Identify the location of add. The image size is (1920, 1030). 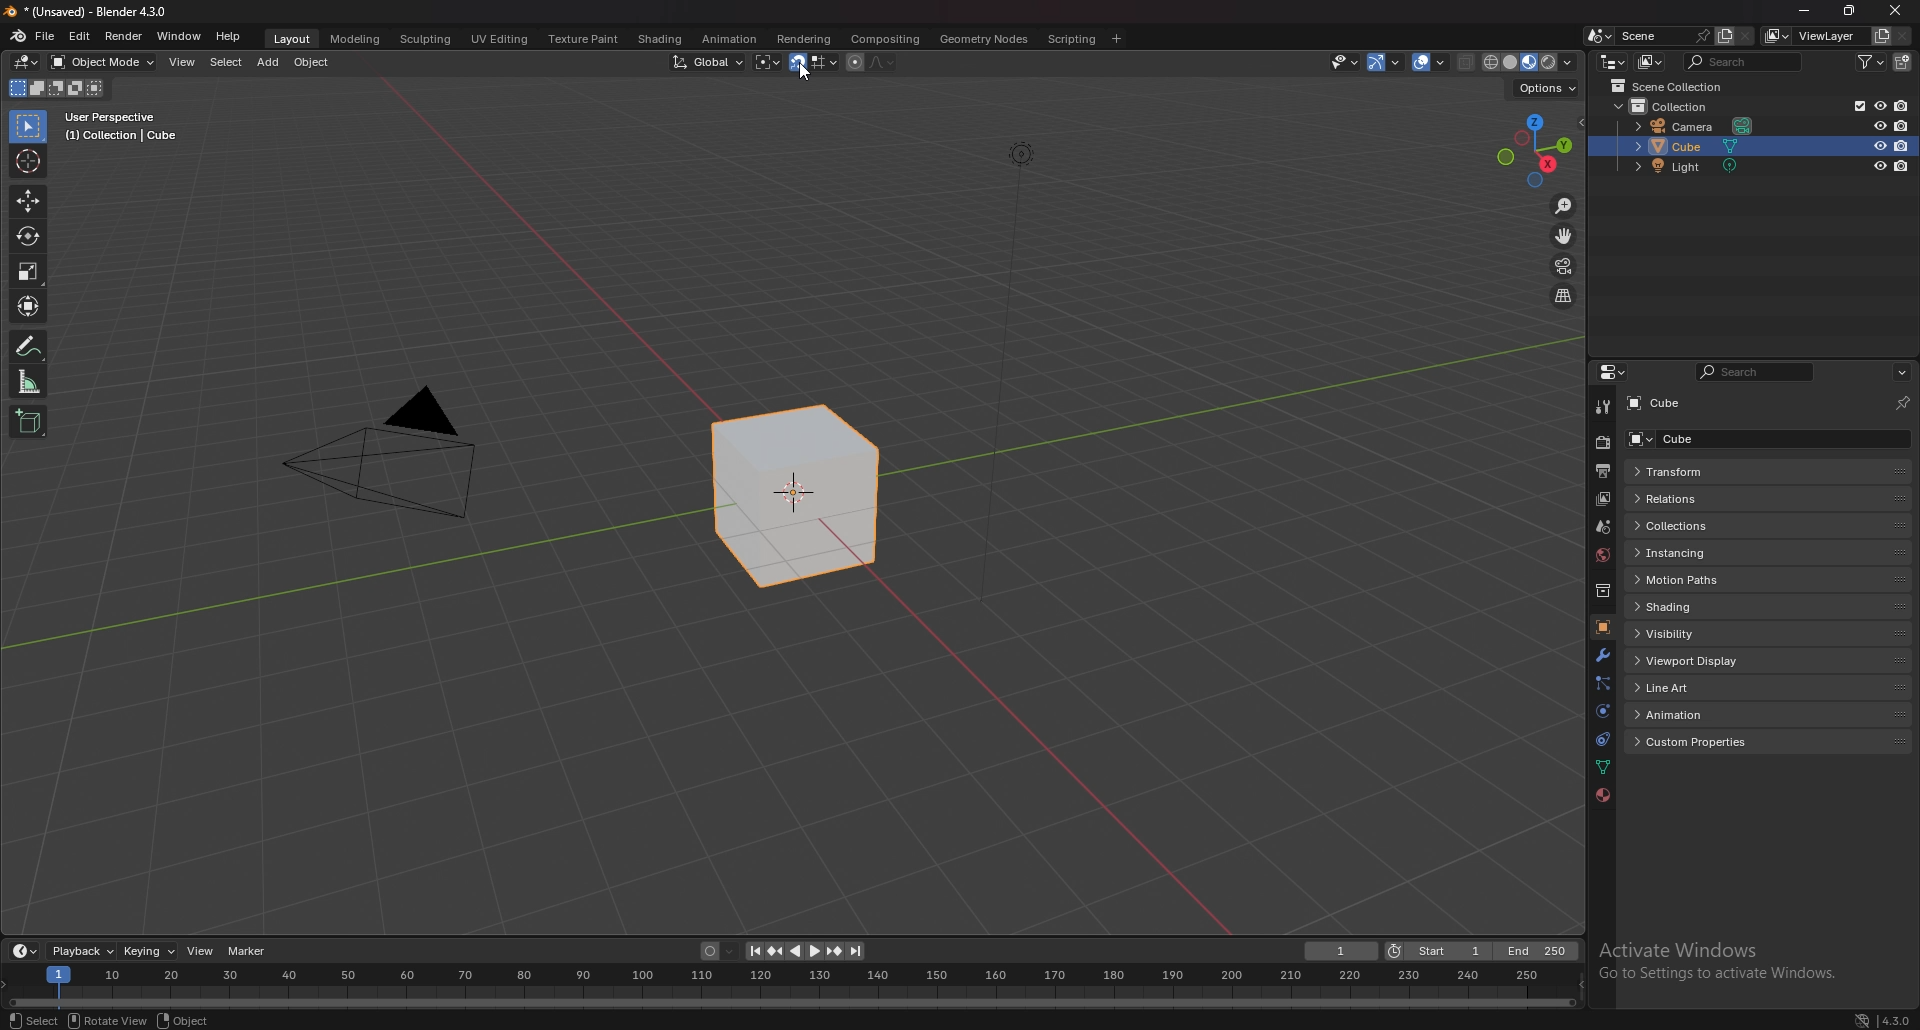
(267, 62).